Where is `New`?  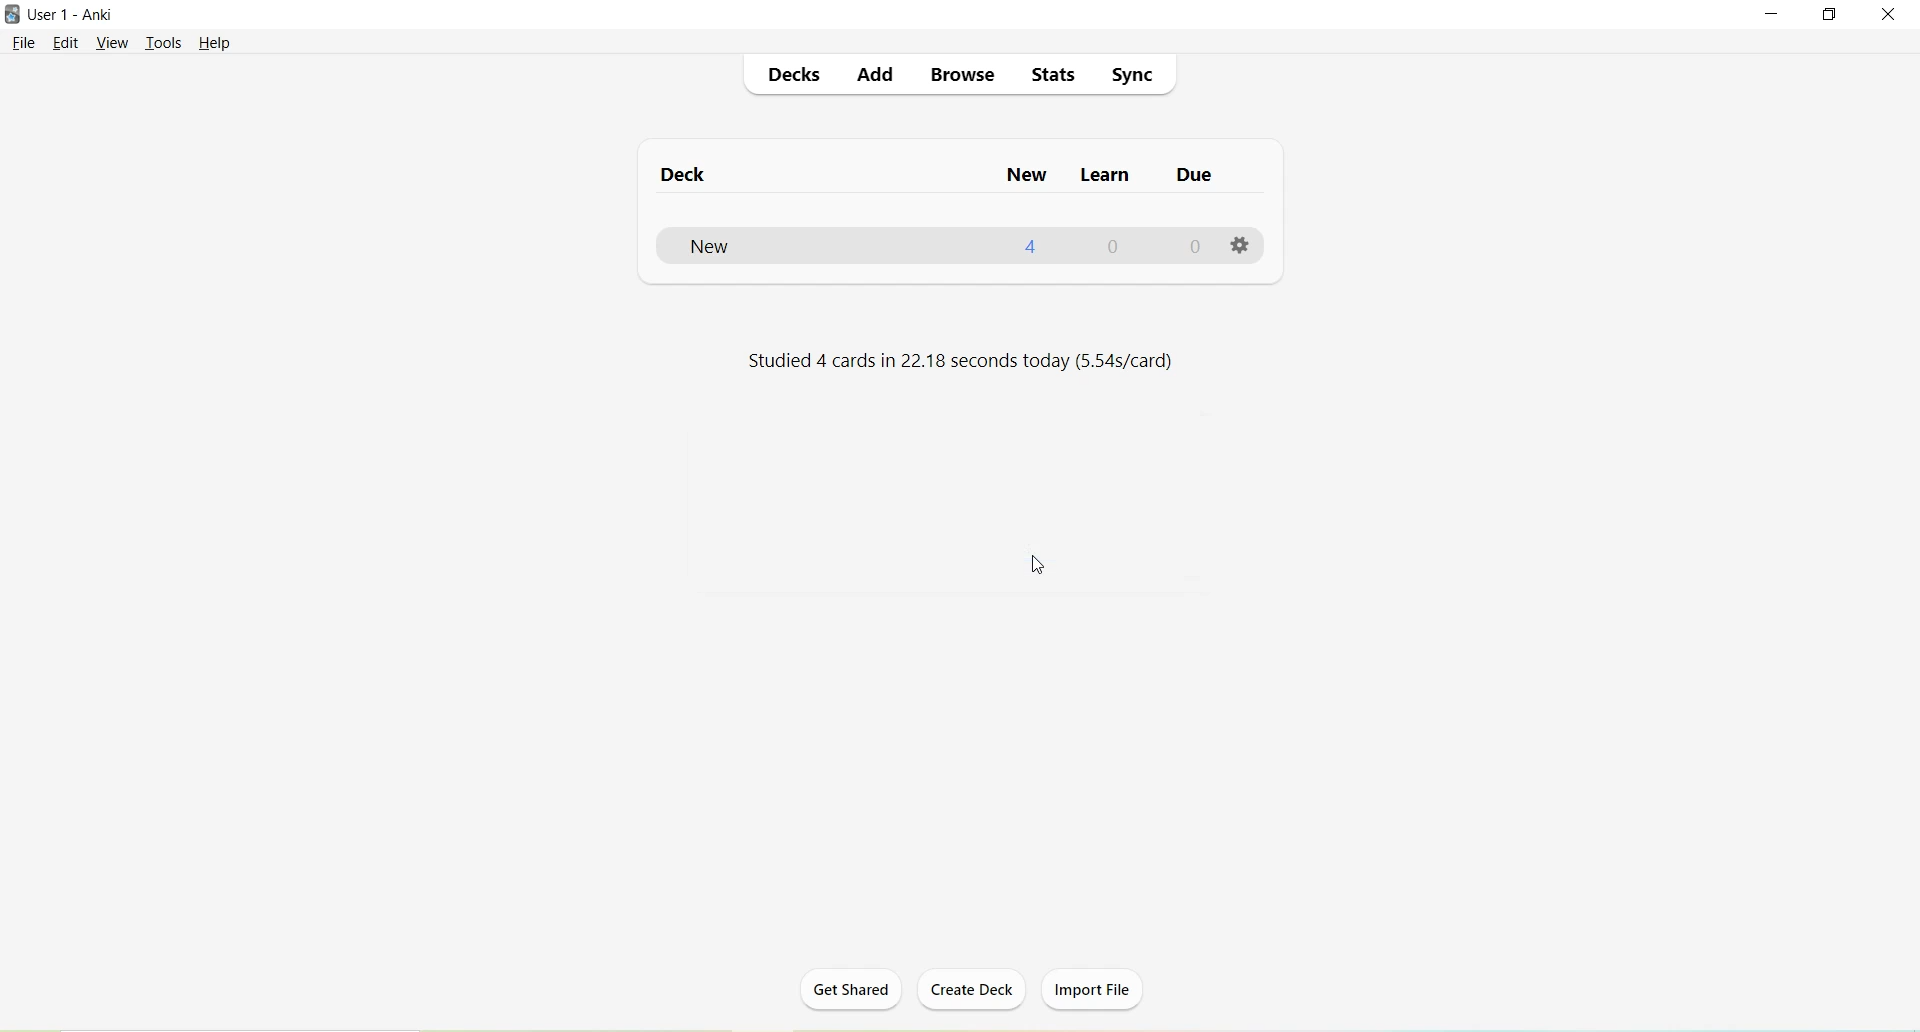
New is located at coordinates (720, 247).